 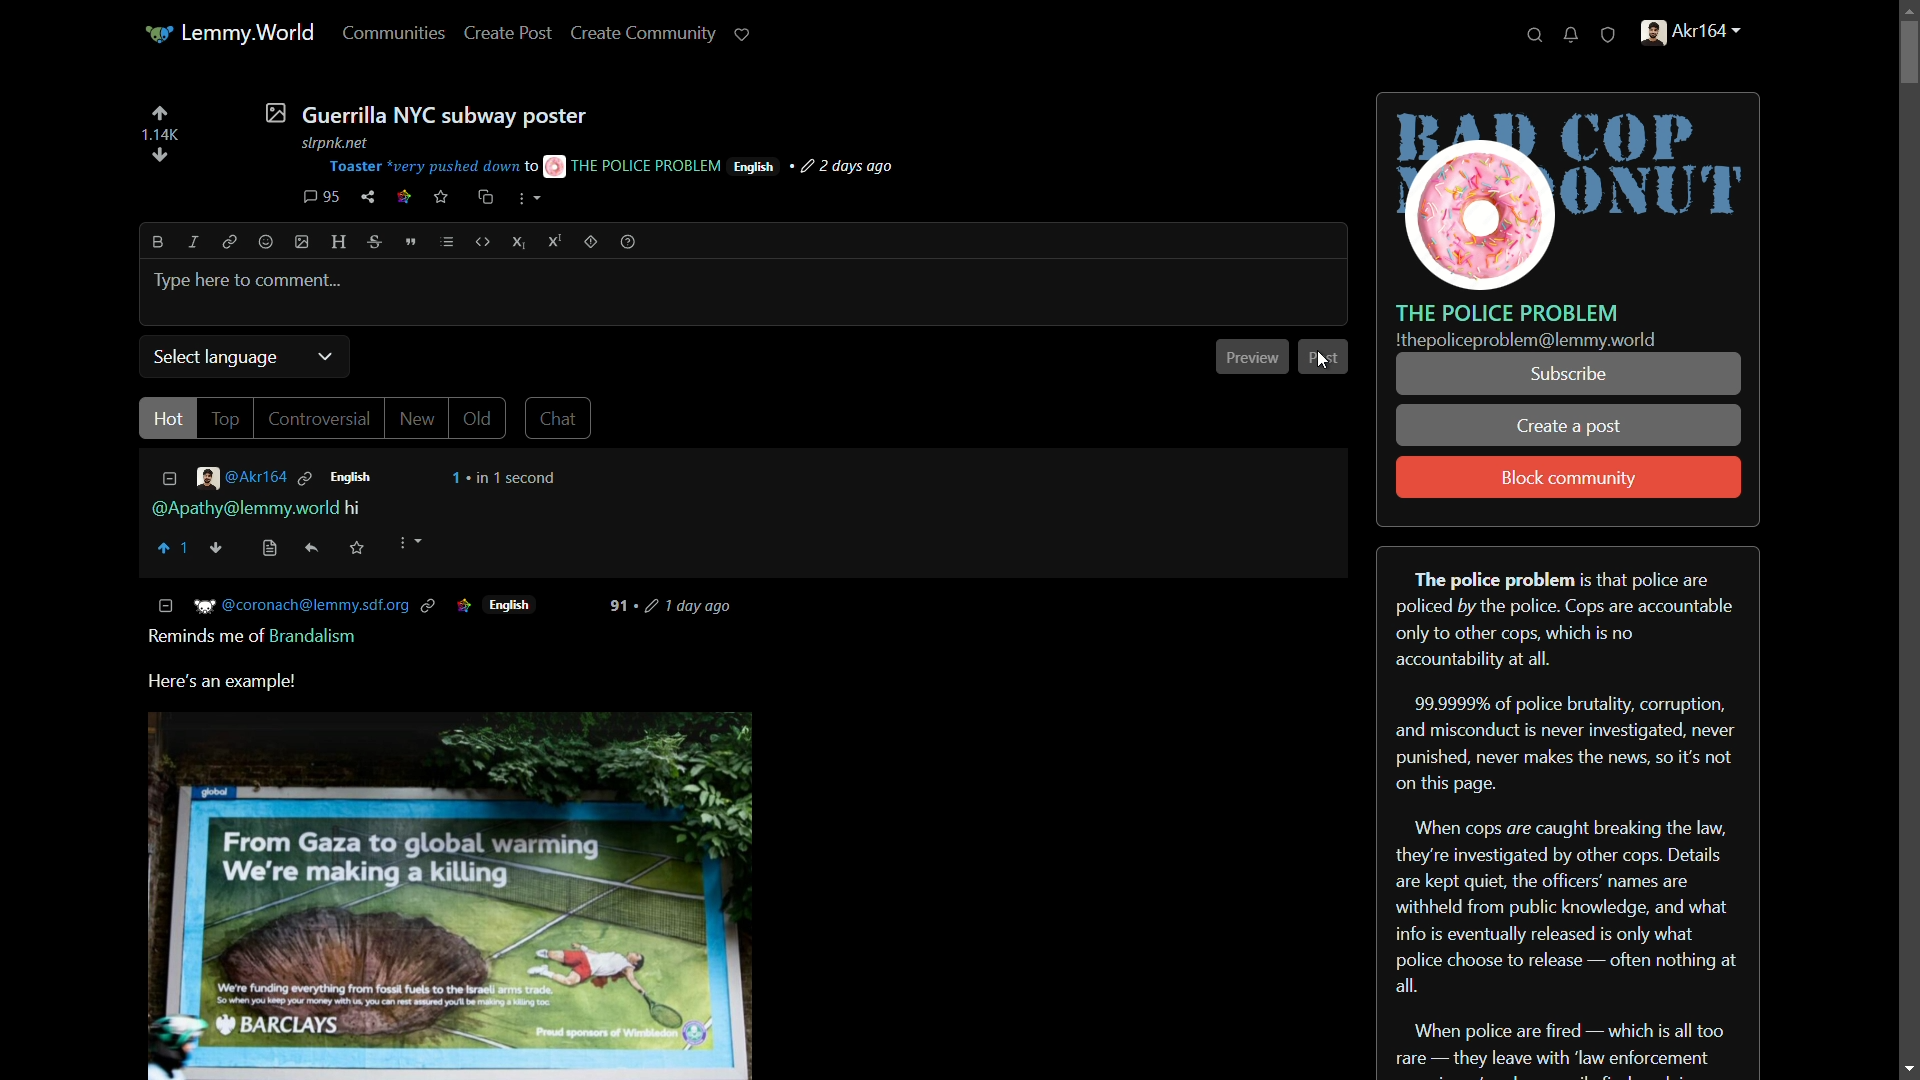 I want to click on more options, so click(x=529, y=201).